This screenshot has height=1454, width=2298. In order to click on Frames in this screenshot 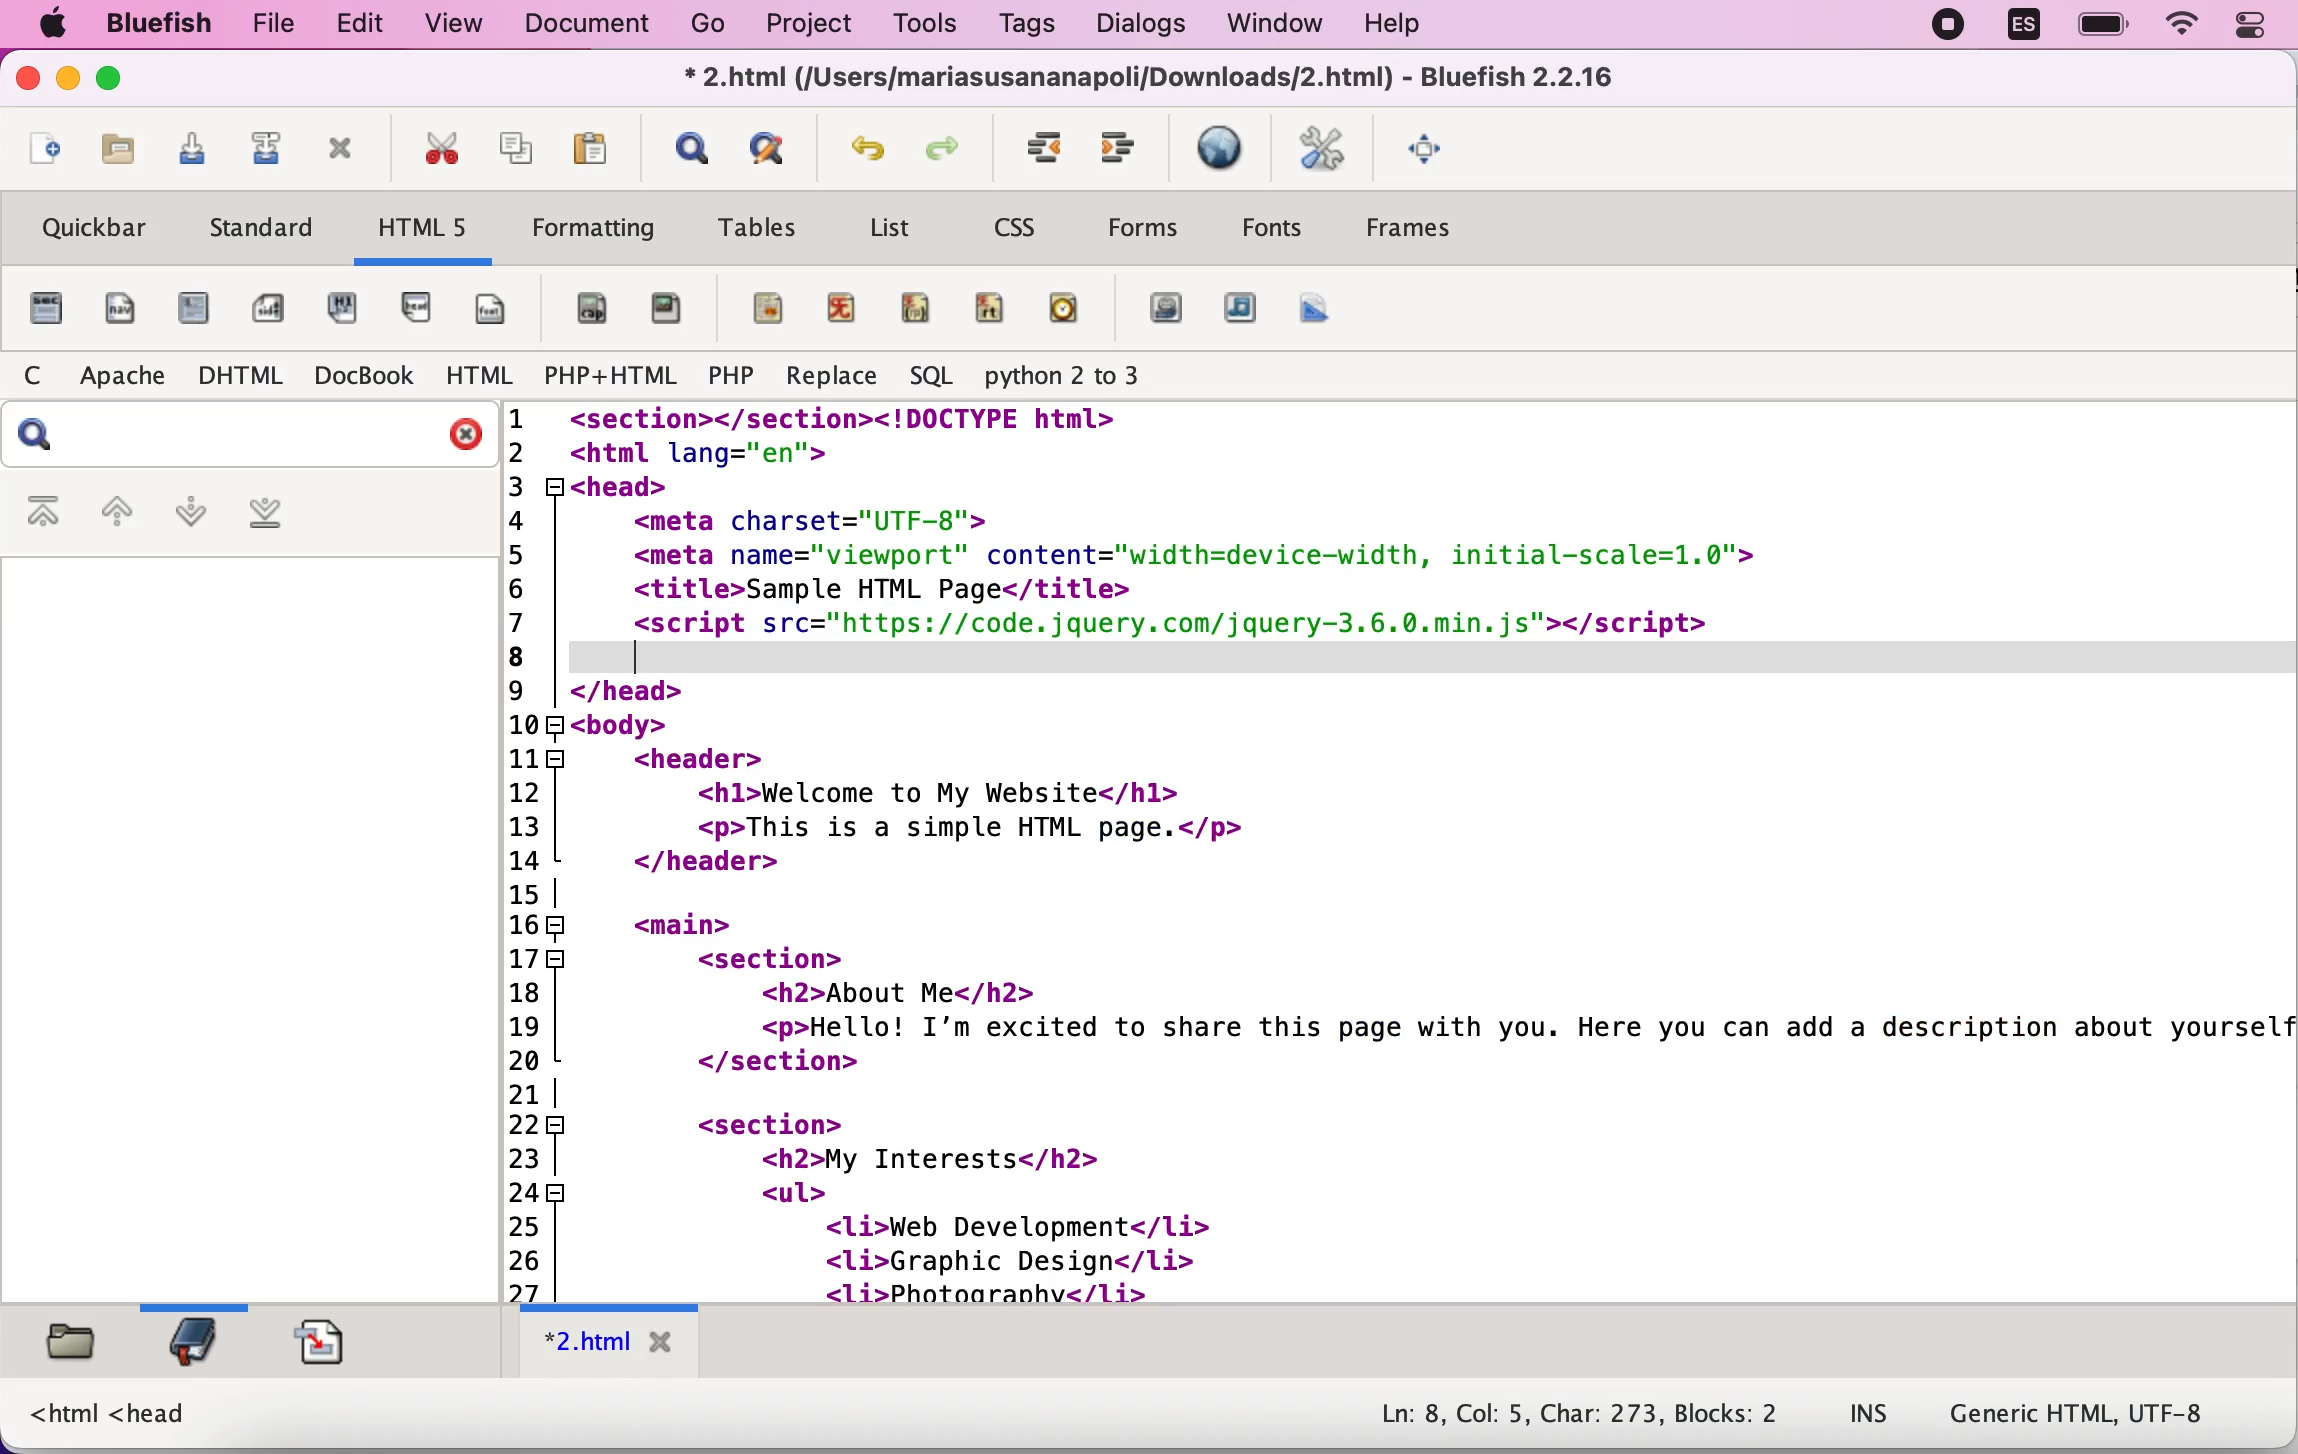, I will do `click(1410, 237)`.